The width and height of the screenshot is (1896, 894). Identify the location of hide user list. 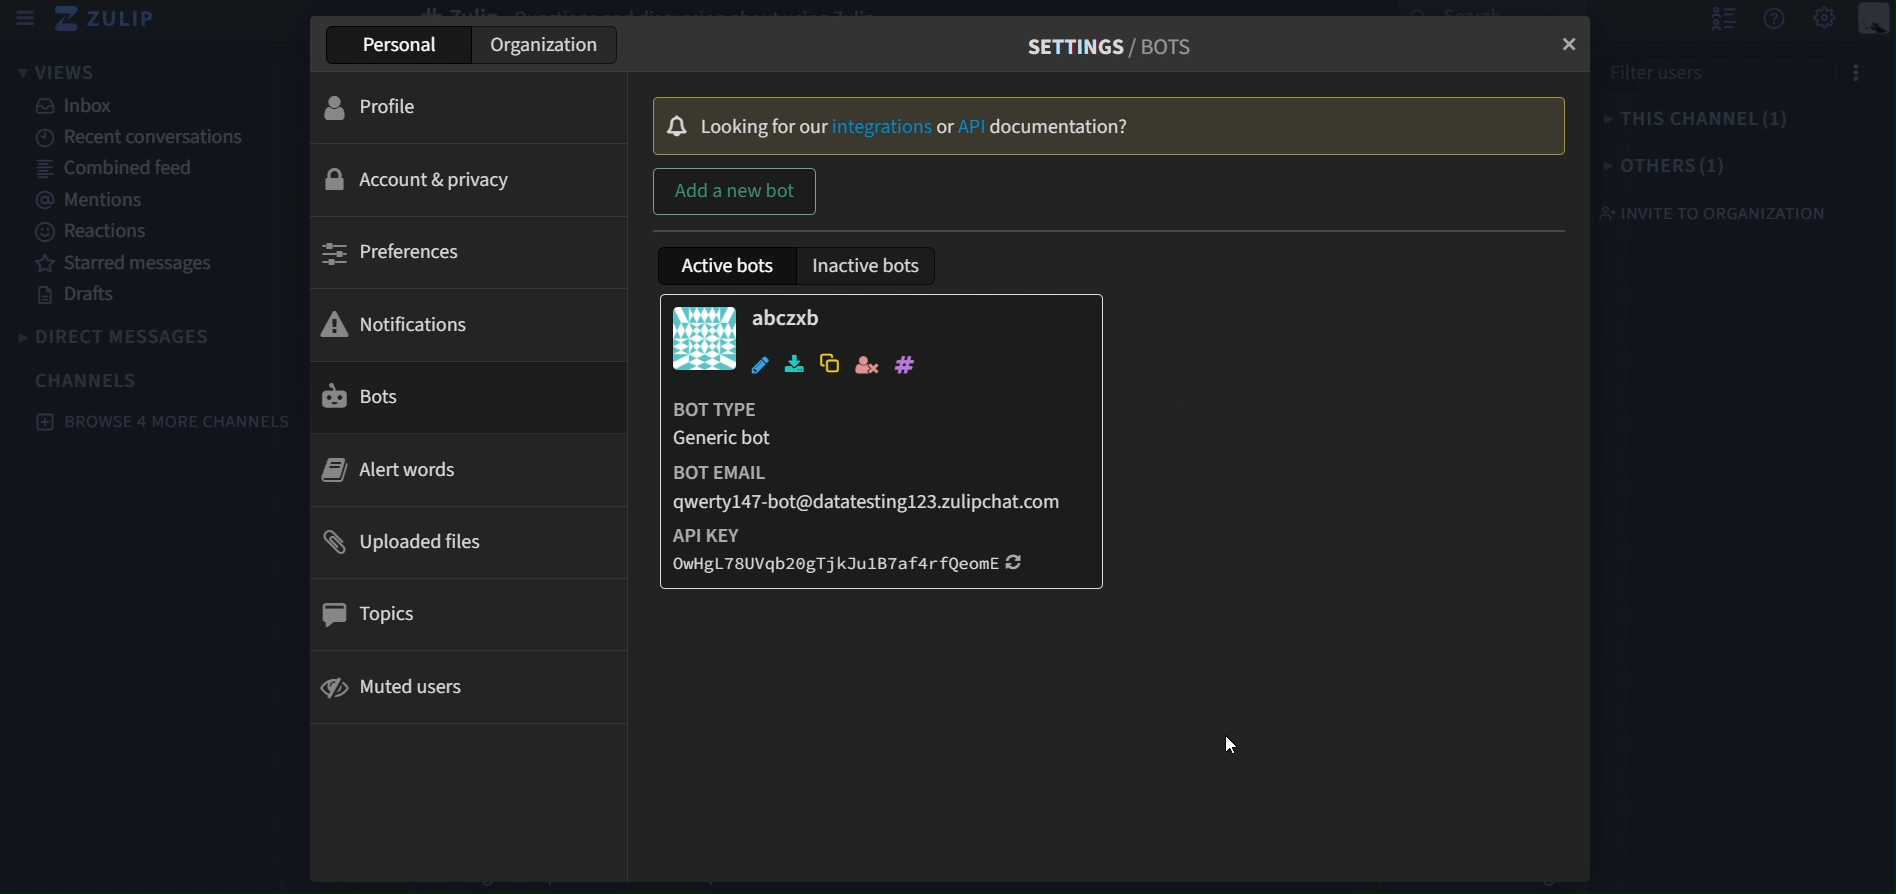
(1721, 19).